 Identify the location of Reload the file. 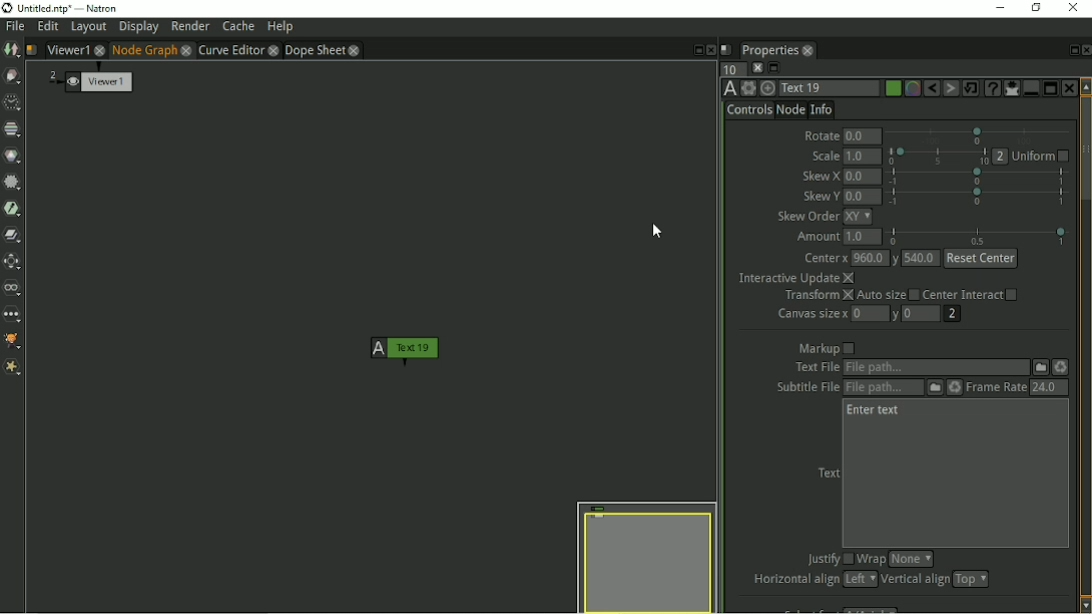
(1064, 368).